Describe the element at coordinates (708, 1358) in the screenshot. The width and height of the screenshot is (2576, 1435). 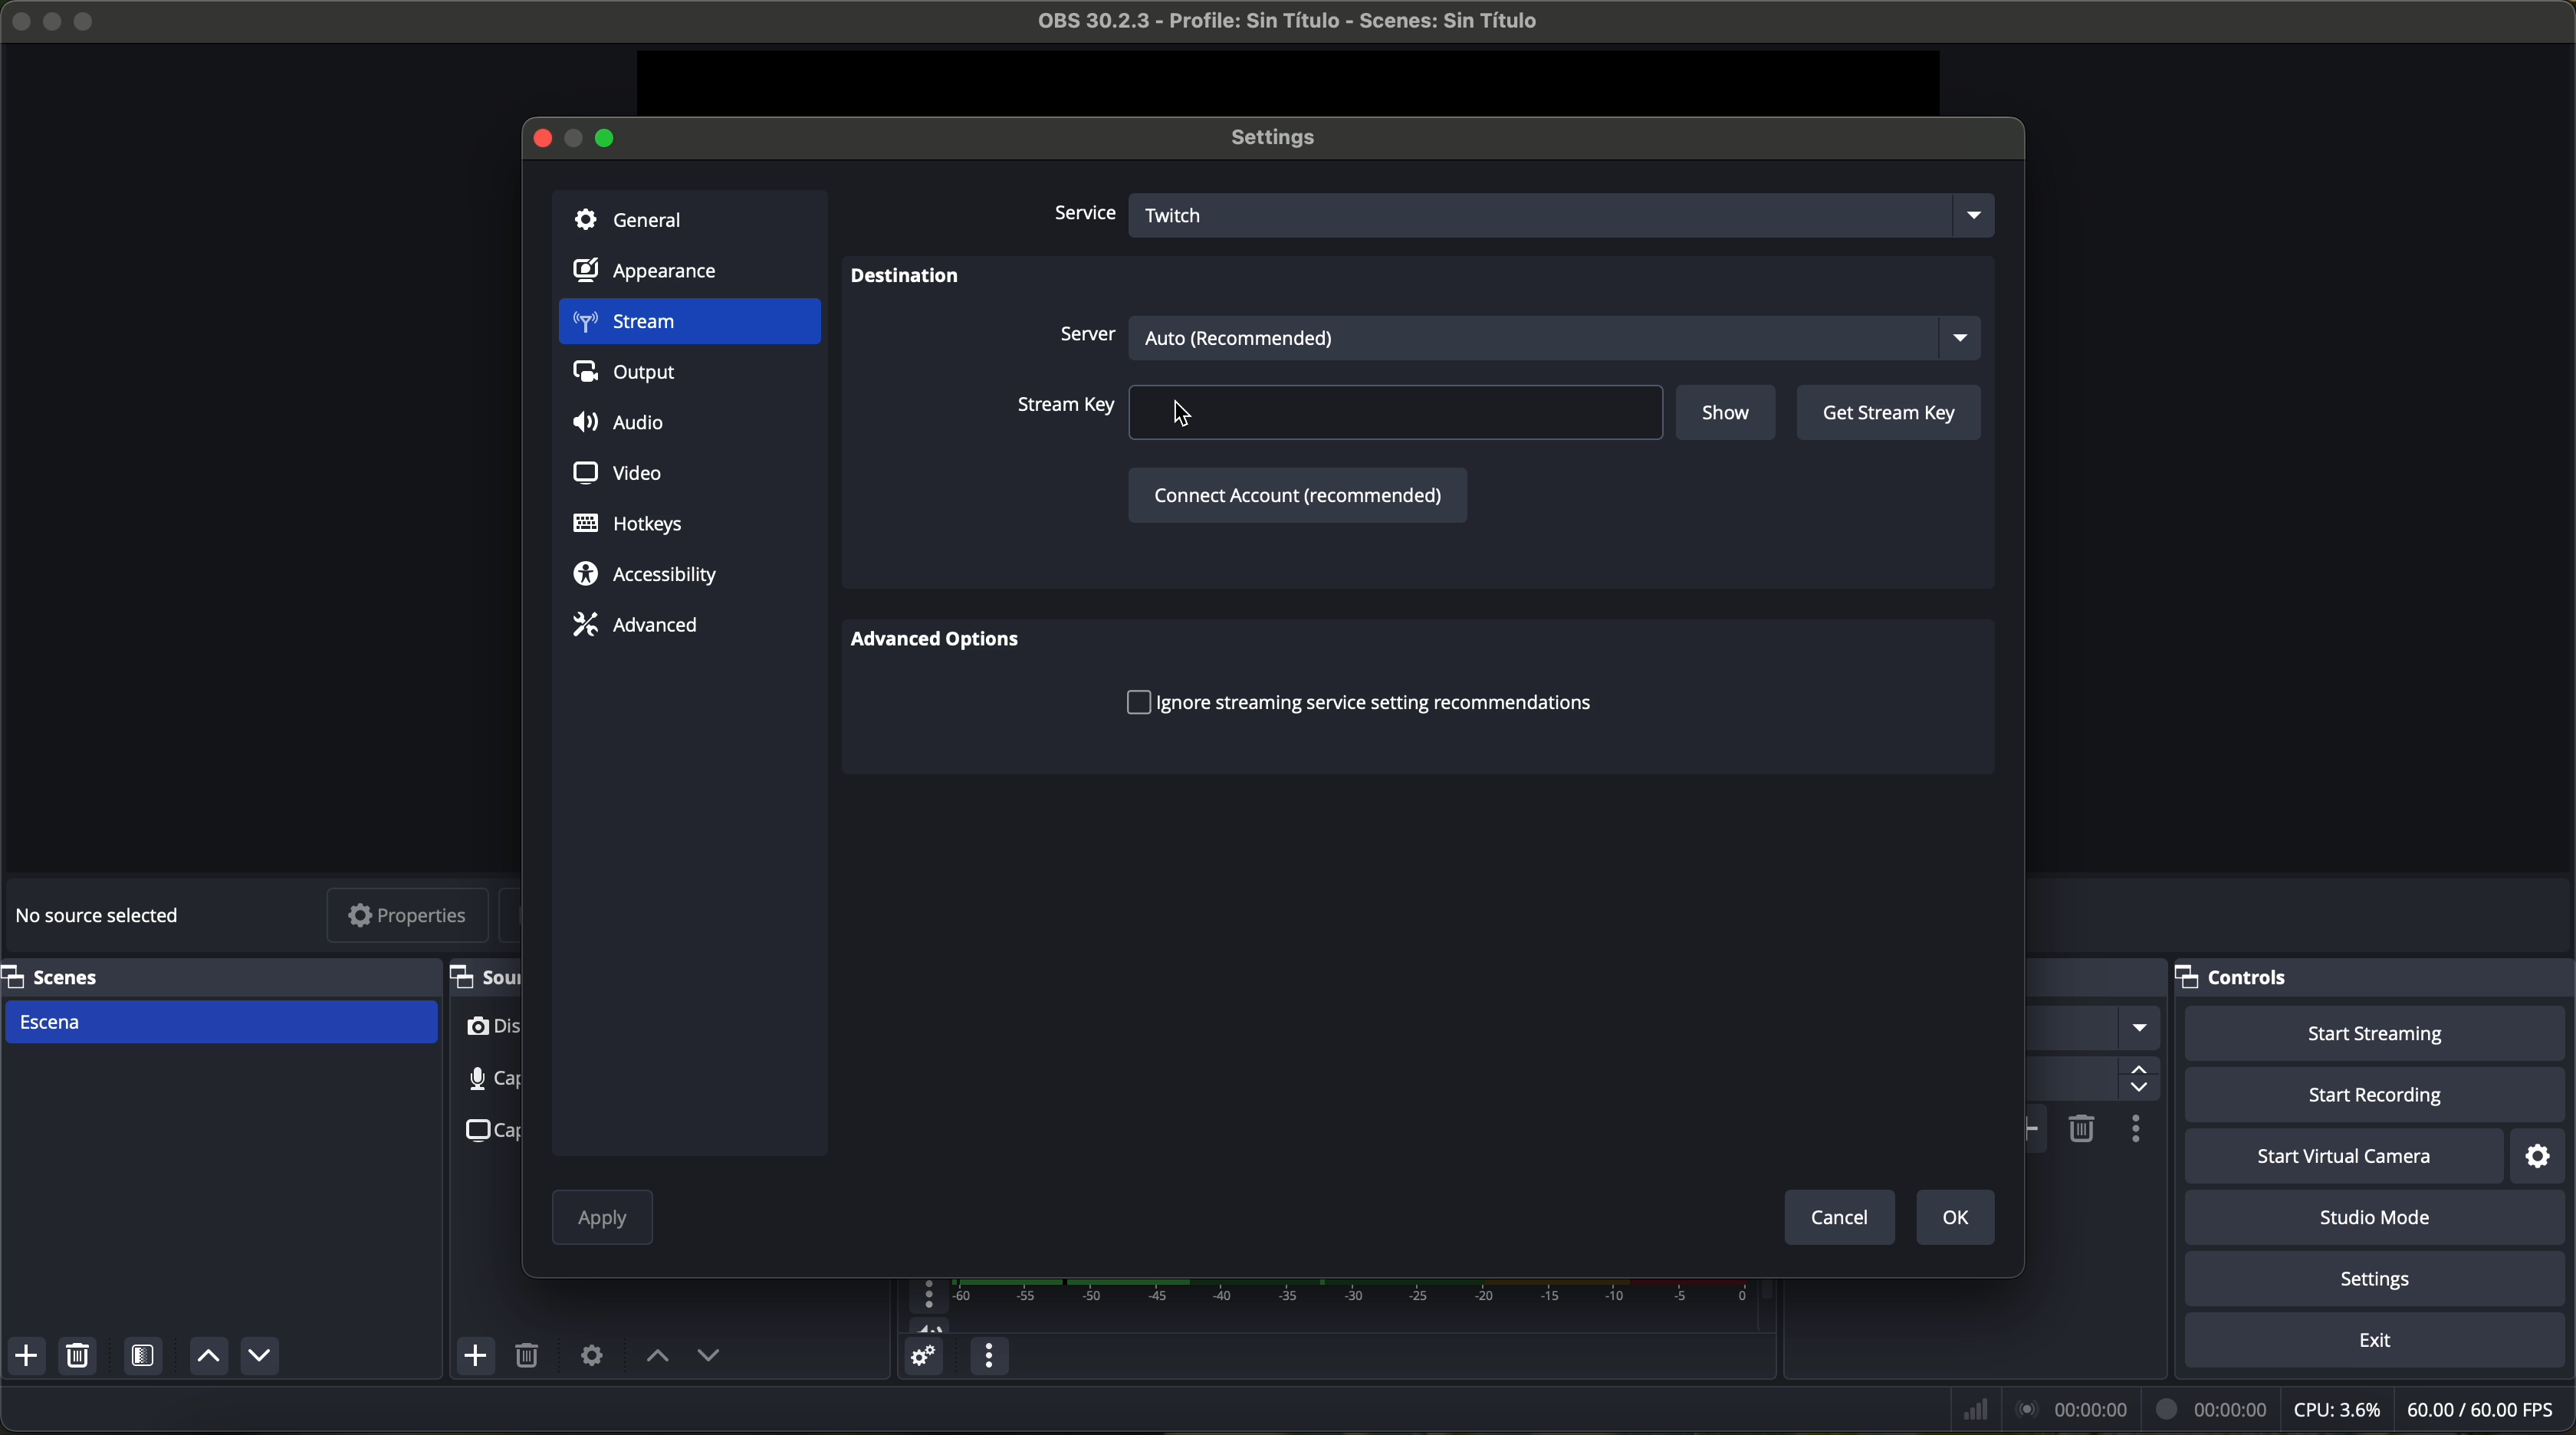
I see `move source down` at that location.